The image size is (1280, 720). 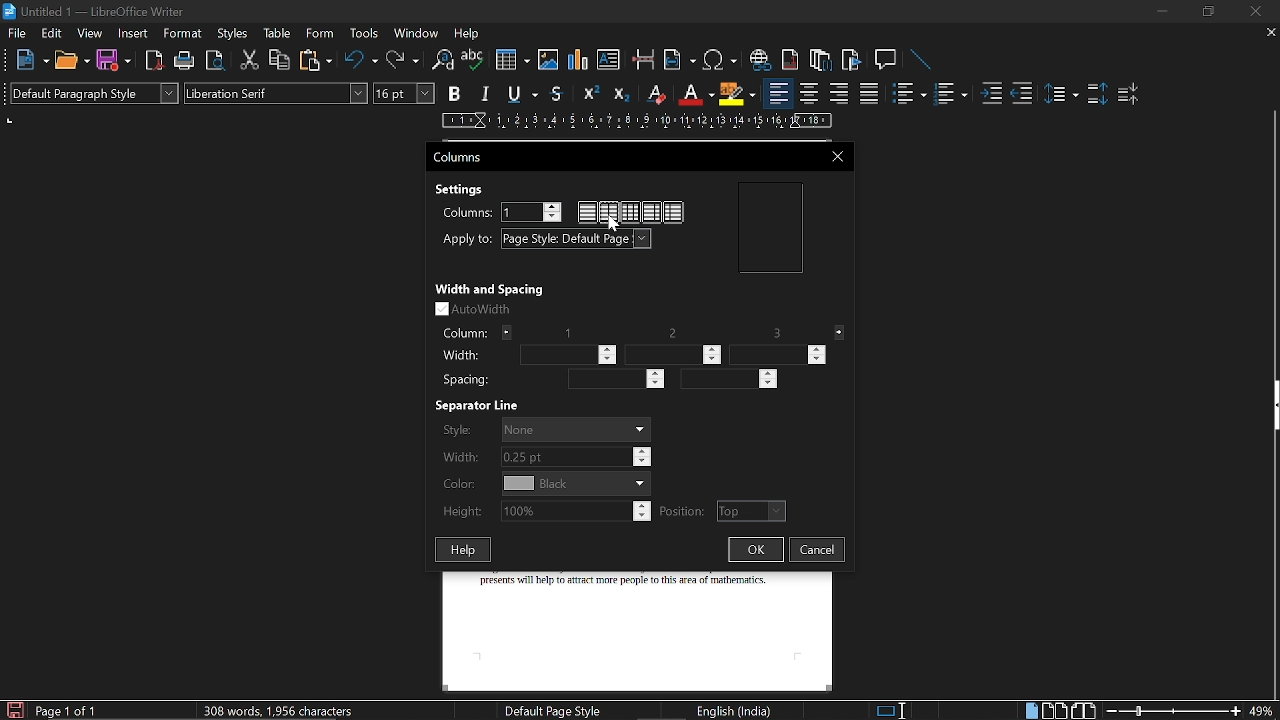 What do you see at coordinates (543, 484) in the screenshot?
I see `Color` at bounding box center [543, 484].